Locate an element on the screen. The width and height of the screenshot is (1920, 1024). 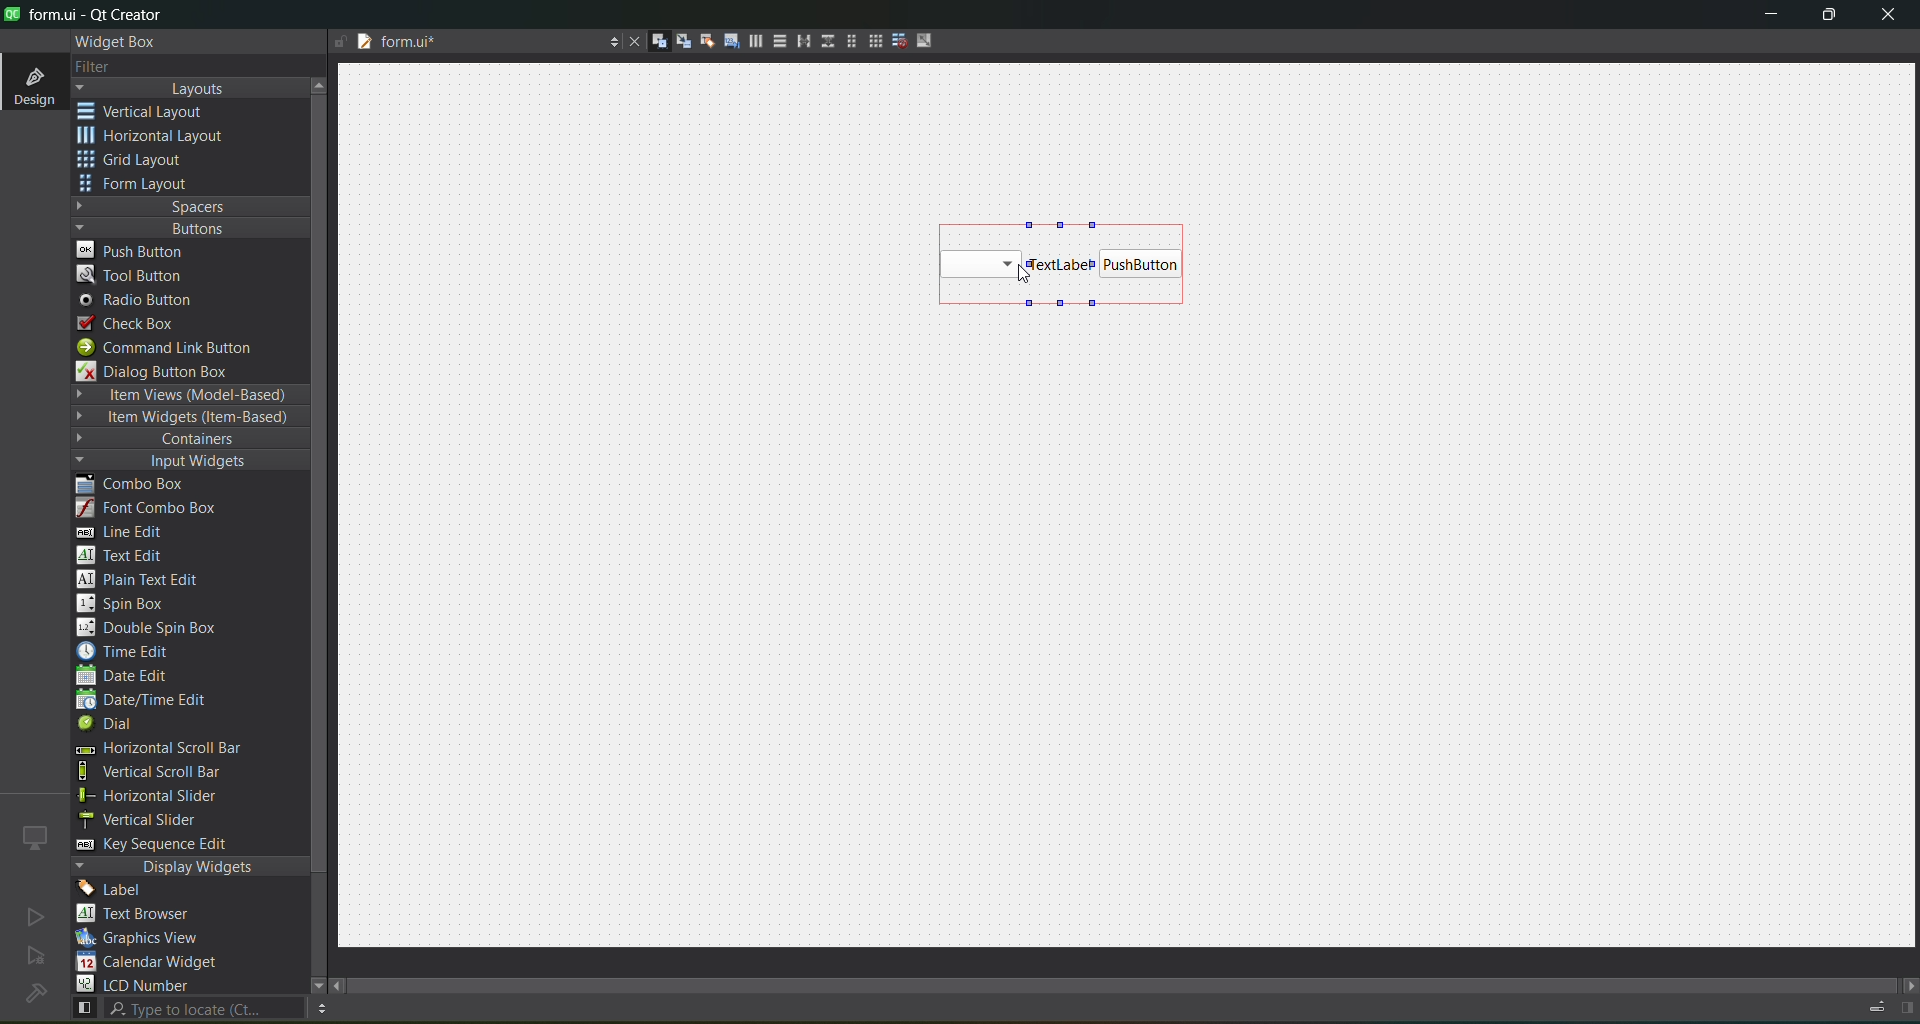
tab name is located at coordinates (474, 43).